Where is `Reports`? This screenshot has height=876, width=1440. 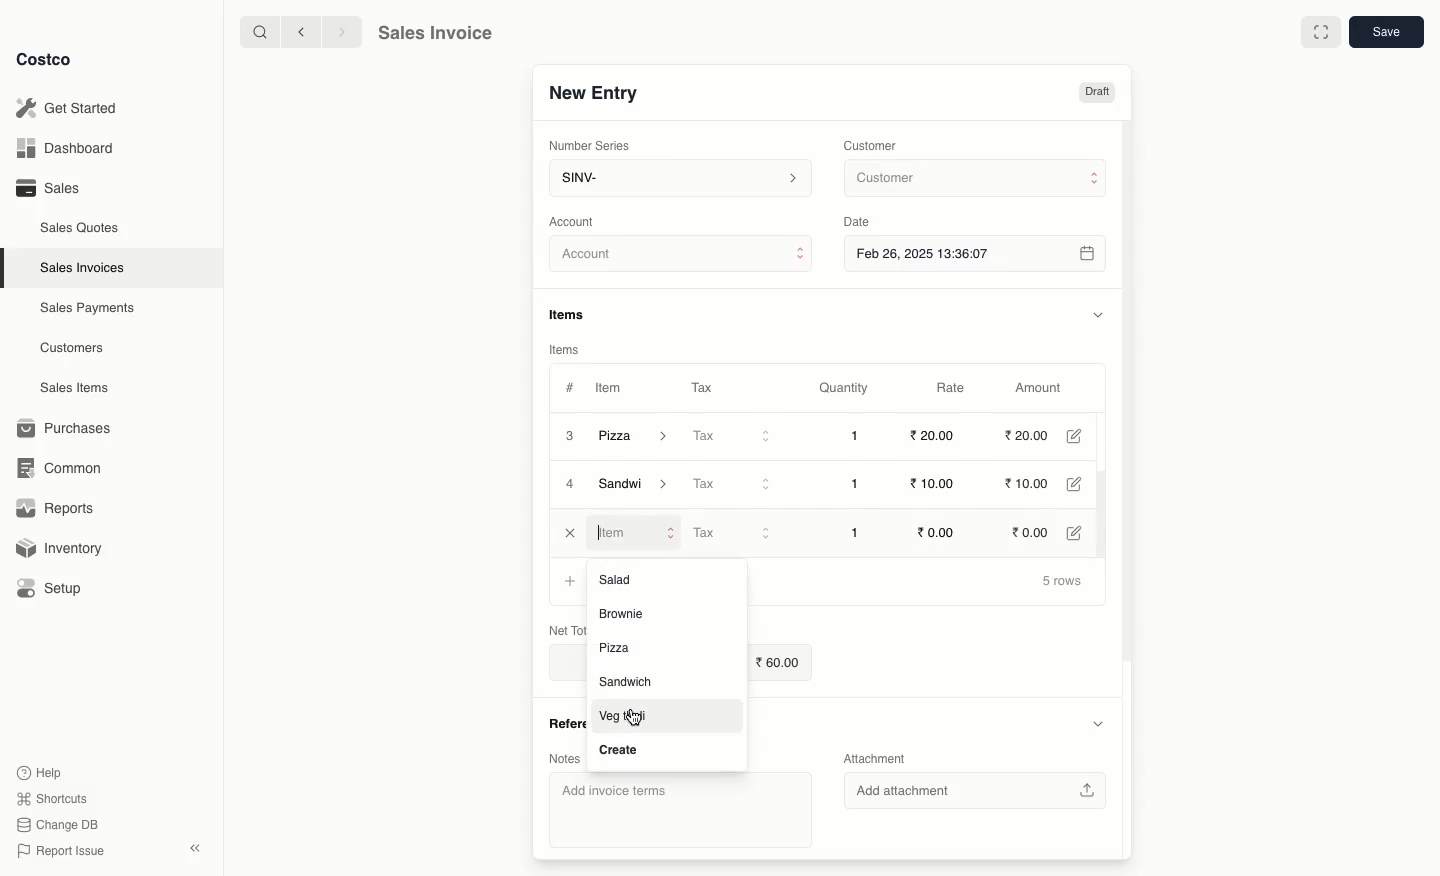
Reports is located at coordinates (56, 510).